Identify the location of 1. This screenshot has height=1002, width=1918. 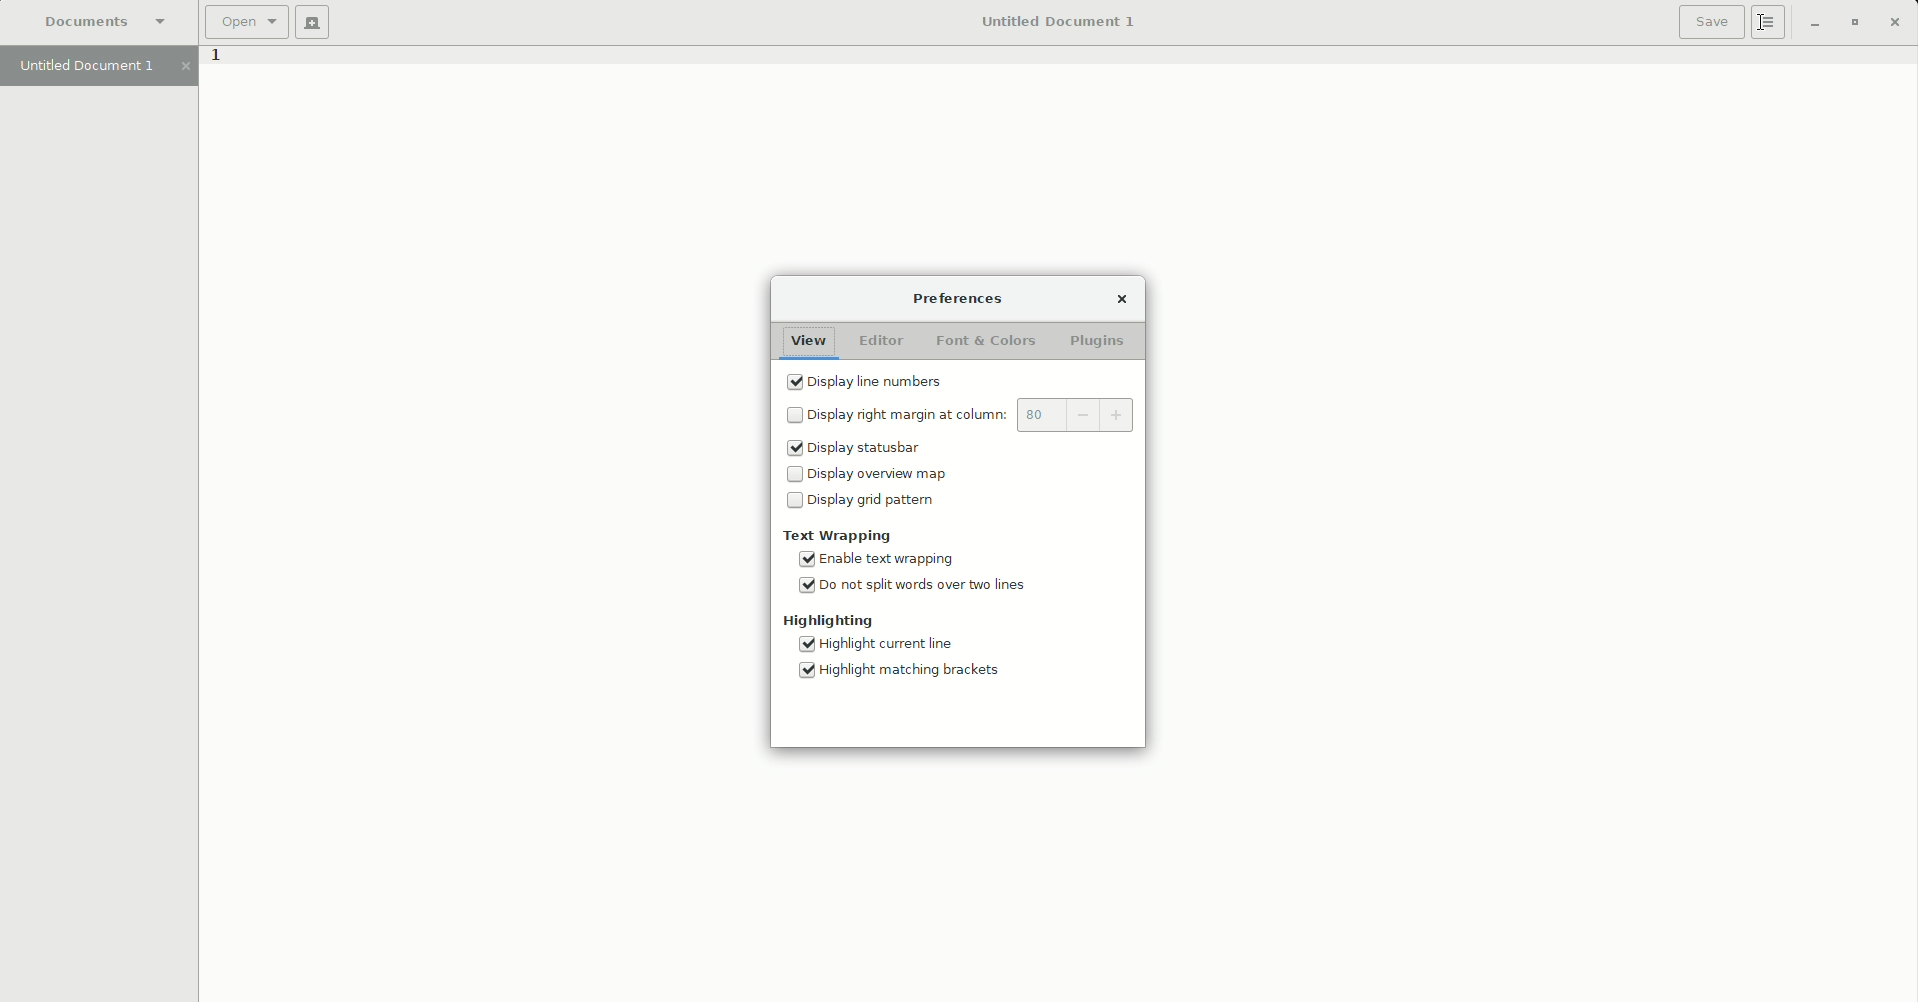
(215, 60).